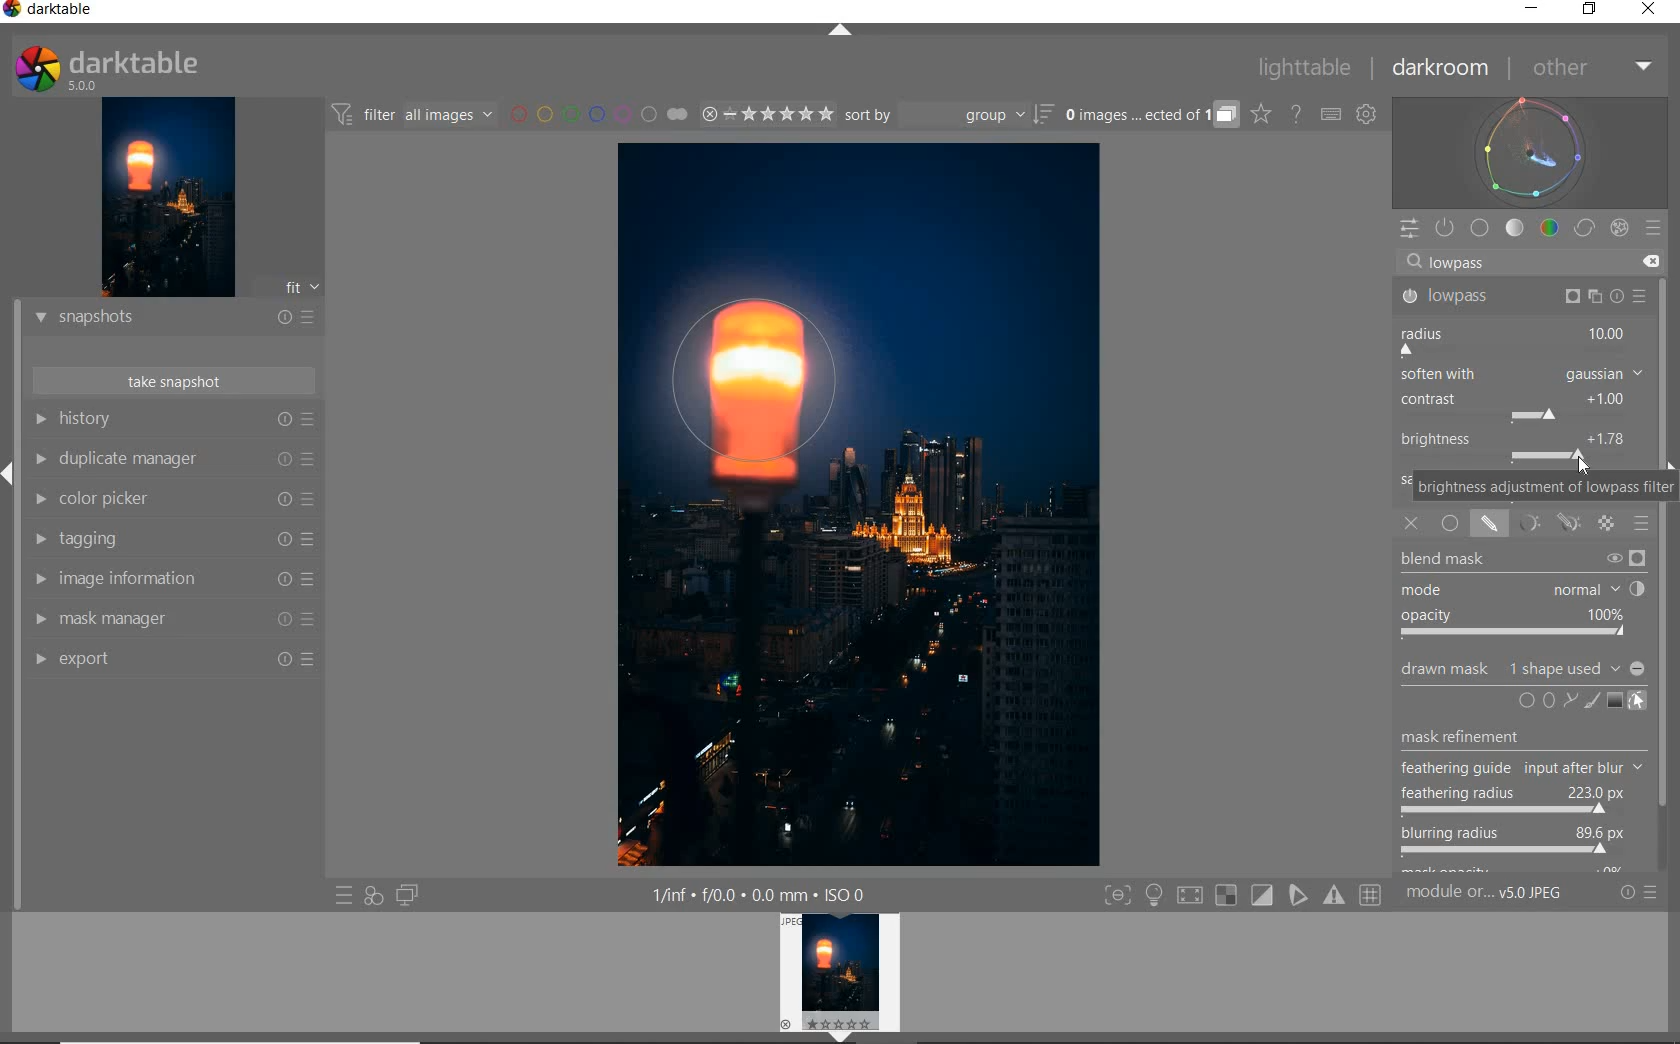 This screenshot has height=1044, width=1680. What do you see at coordinates (344, 898) in the screenshot?
I see `QUICK ACCESS TO PRESET` at bounding box center [344, 898].